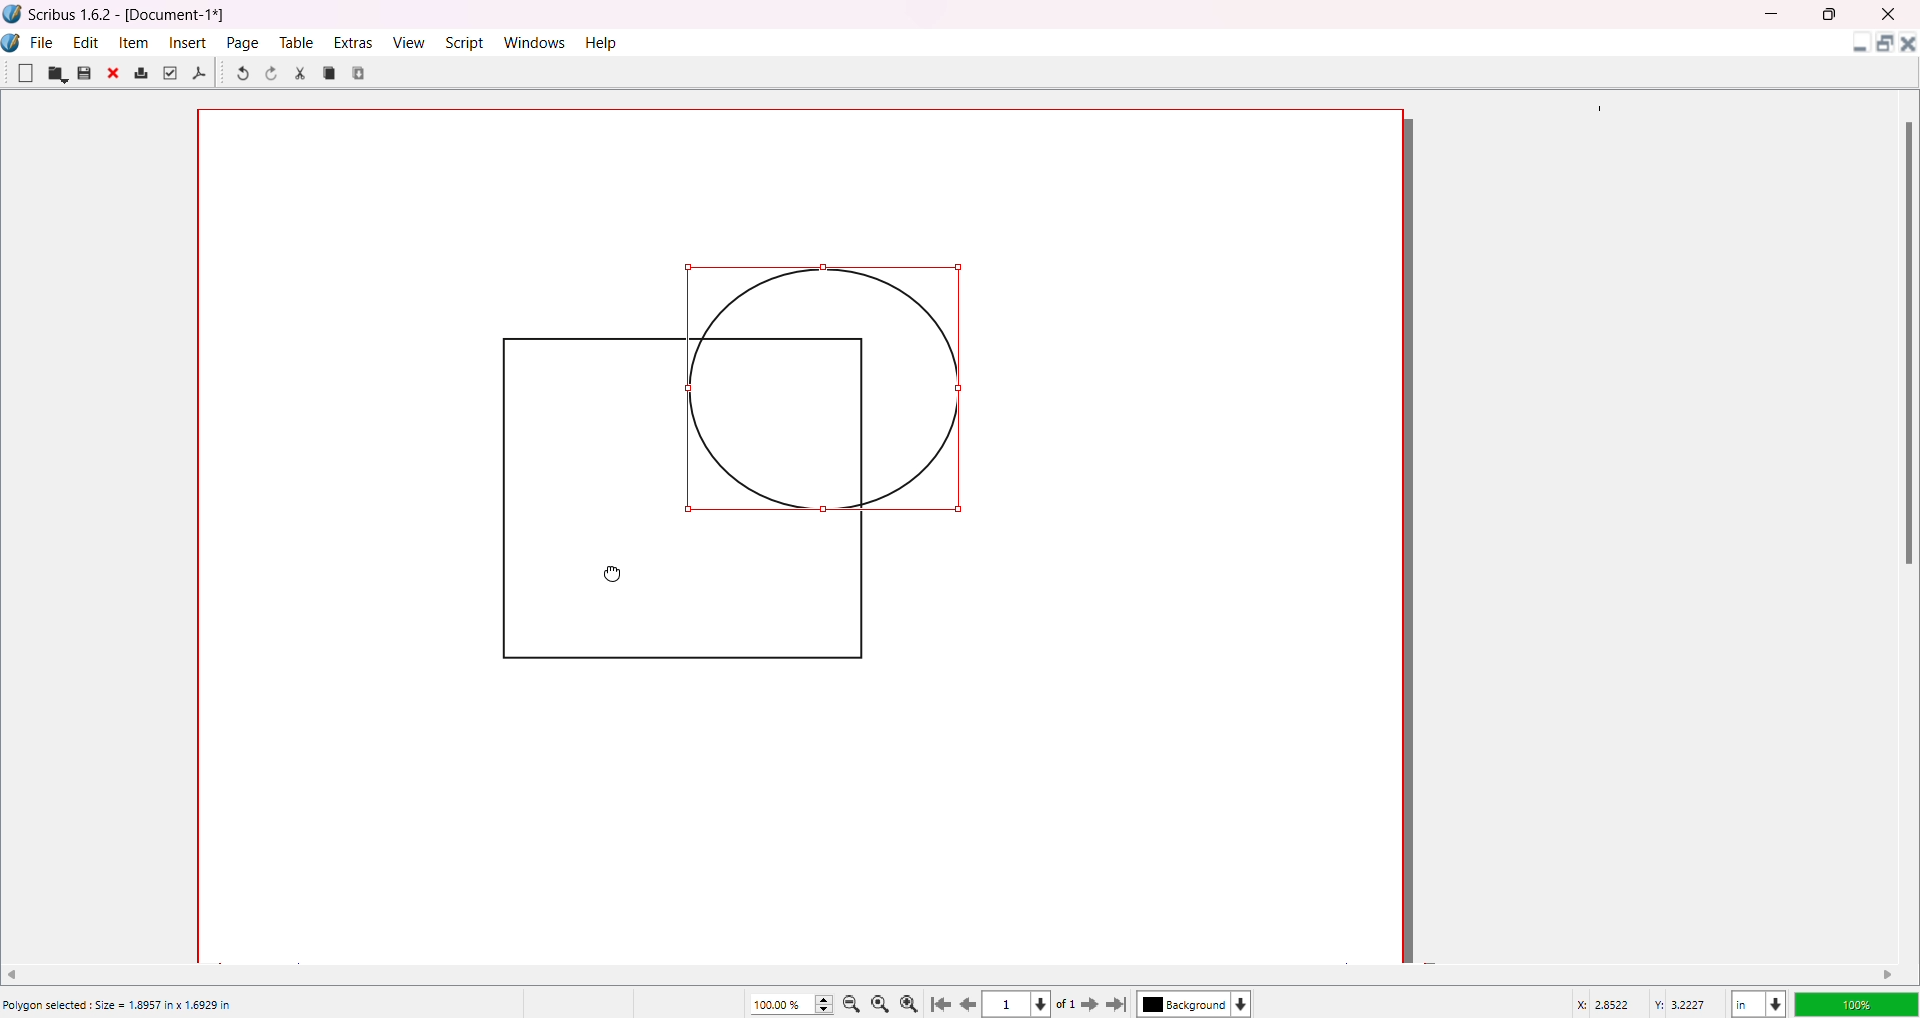 This screenshot has height=1018, width=1920. I want to click on Zoom to 100, so click(884, 1002).